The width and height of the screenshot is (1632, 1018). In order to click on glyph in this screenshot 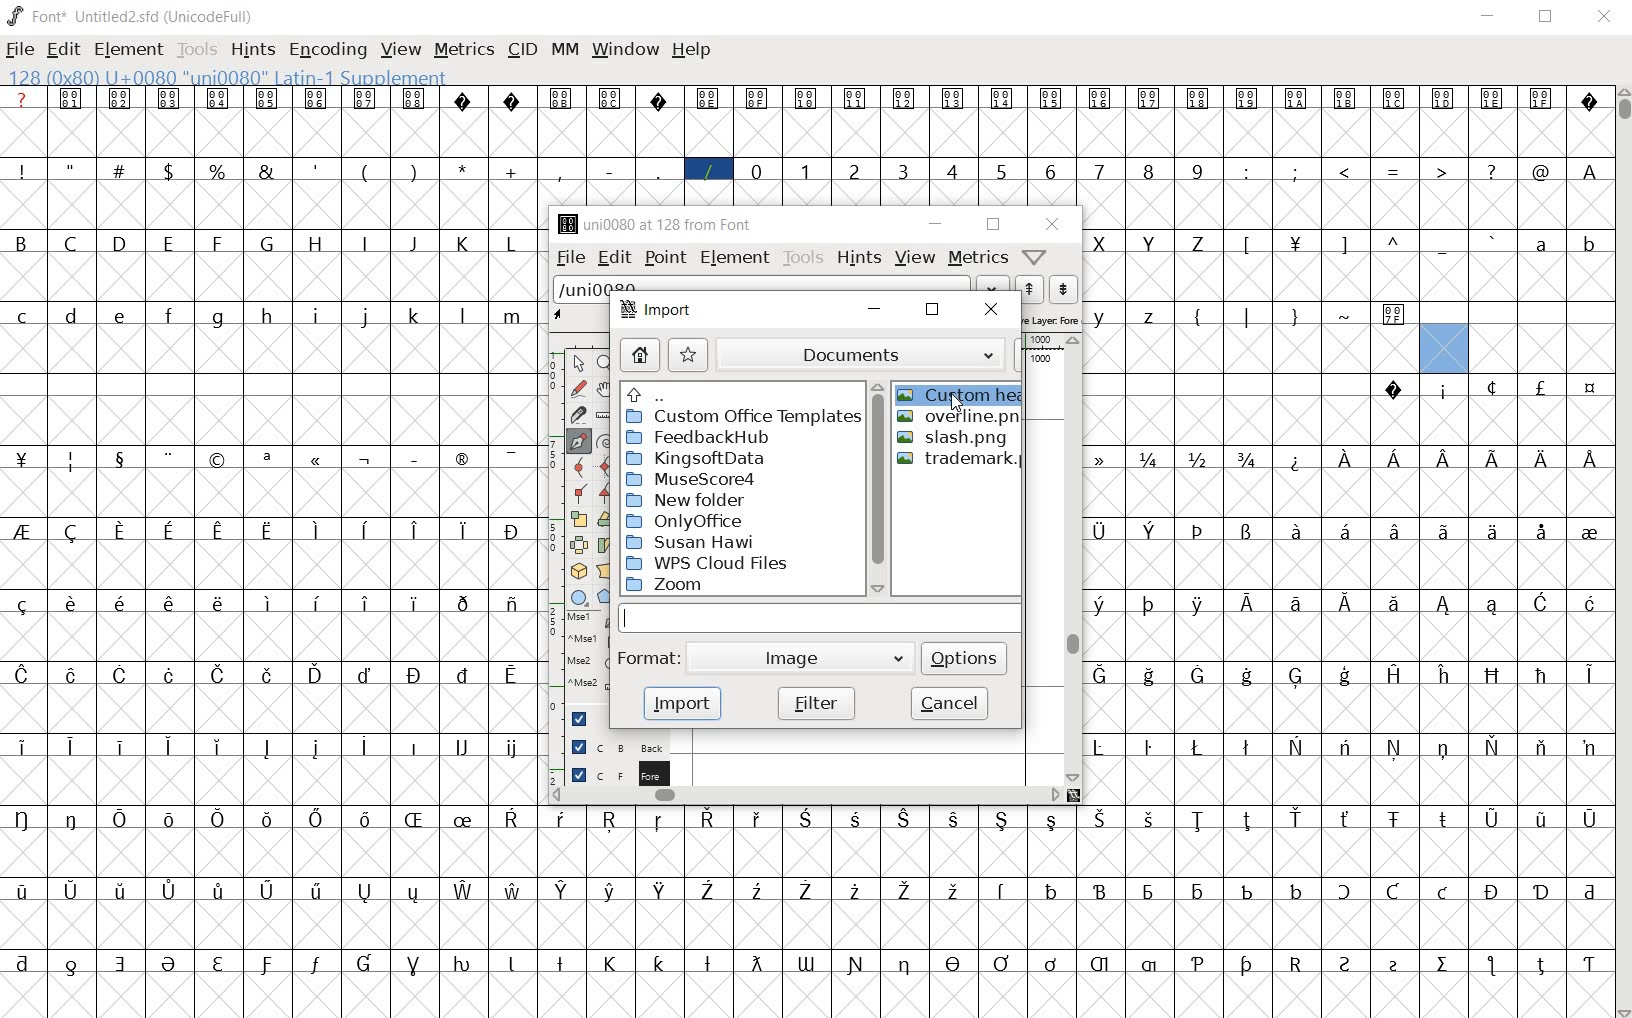, I will do `click(1246, 747)`.